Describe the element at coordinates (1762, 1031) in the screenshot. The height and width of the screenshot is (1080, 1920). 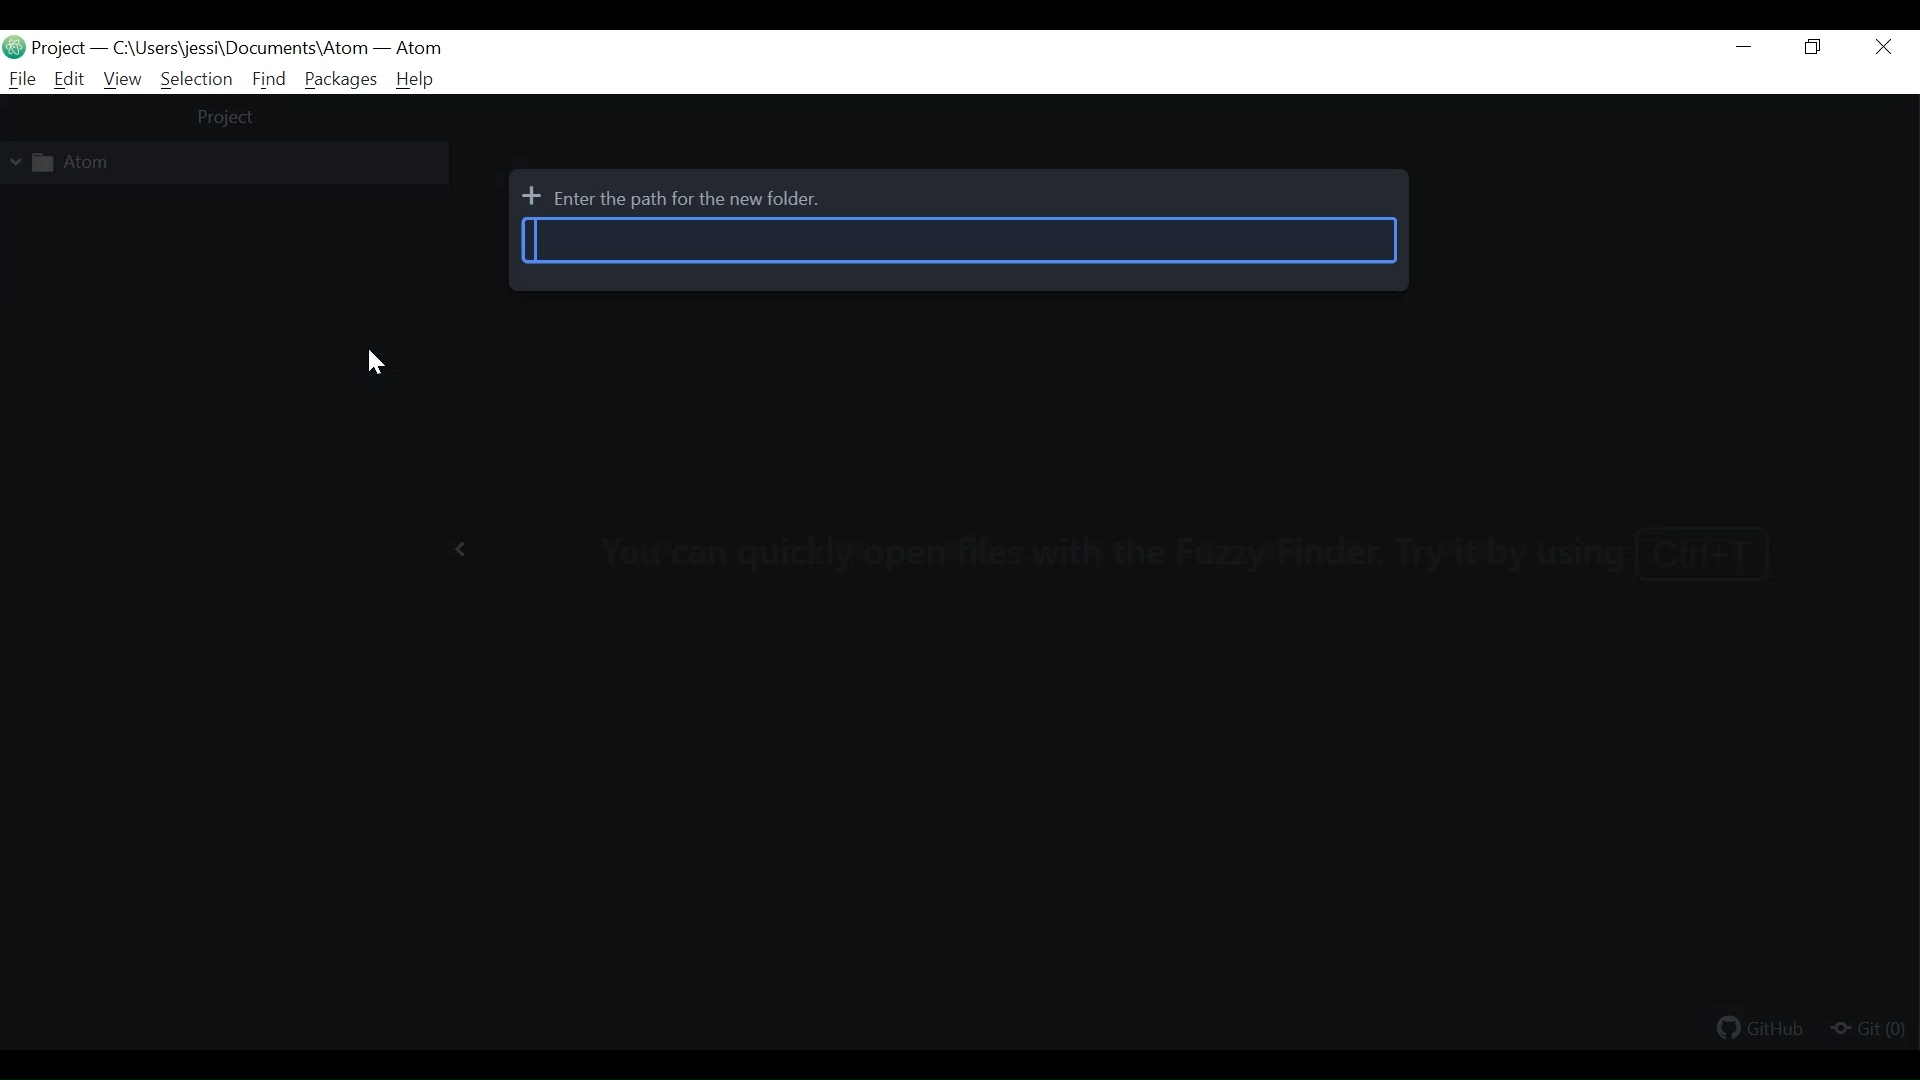
I see `Github` at that location.